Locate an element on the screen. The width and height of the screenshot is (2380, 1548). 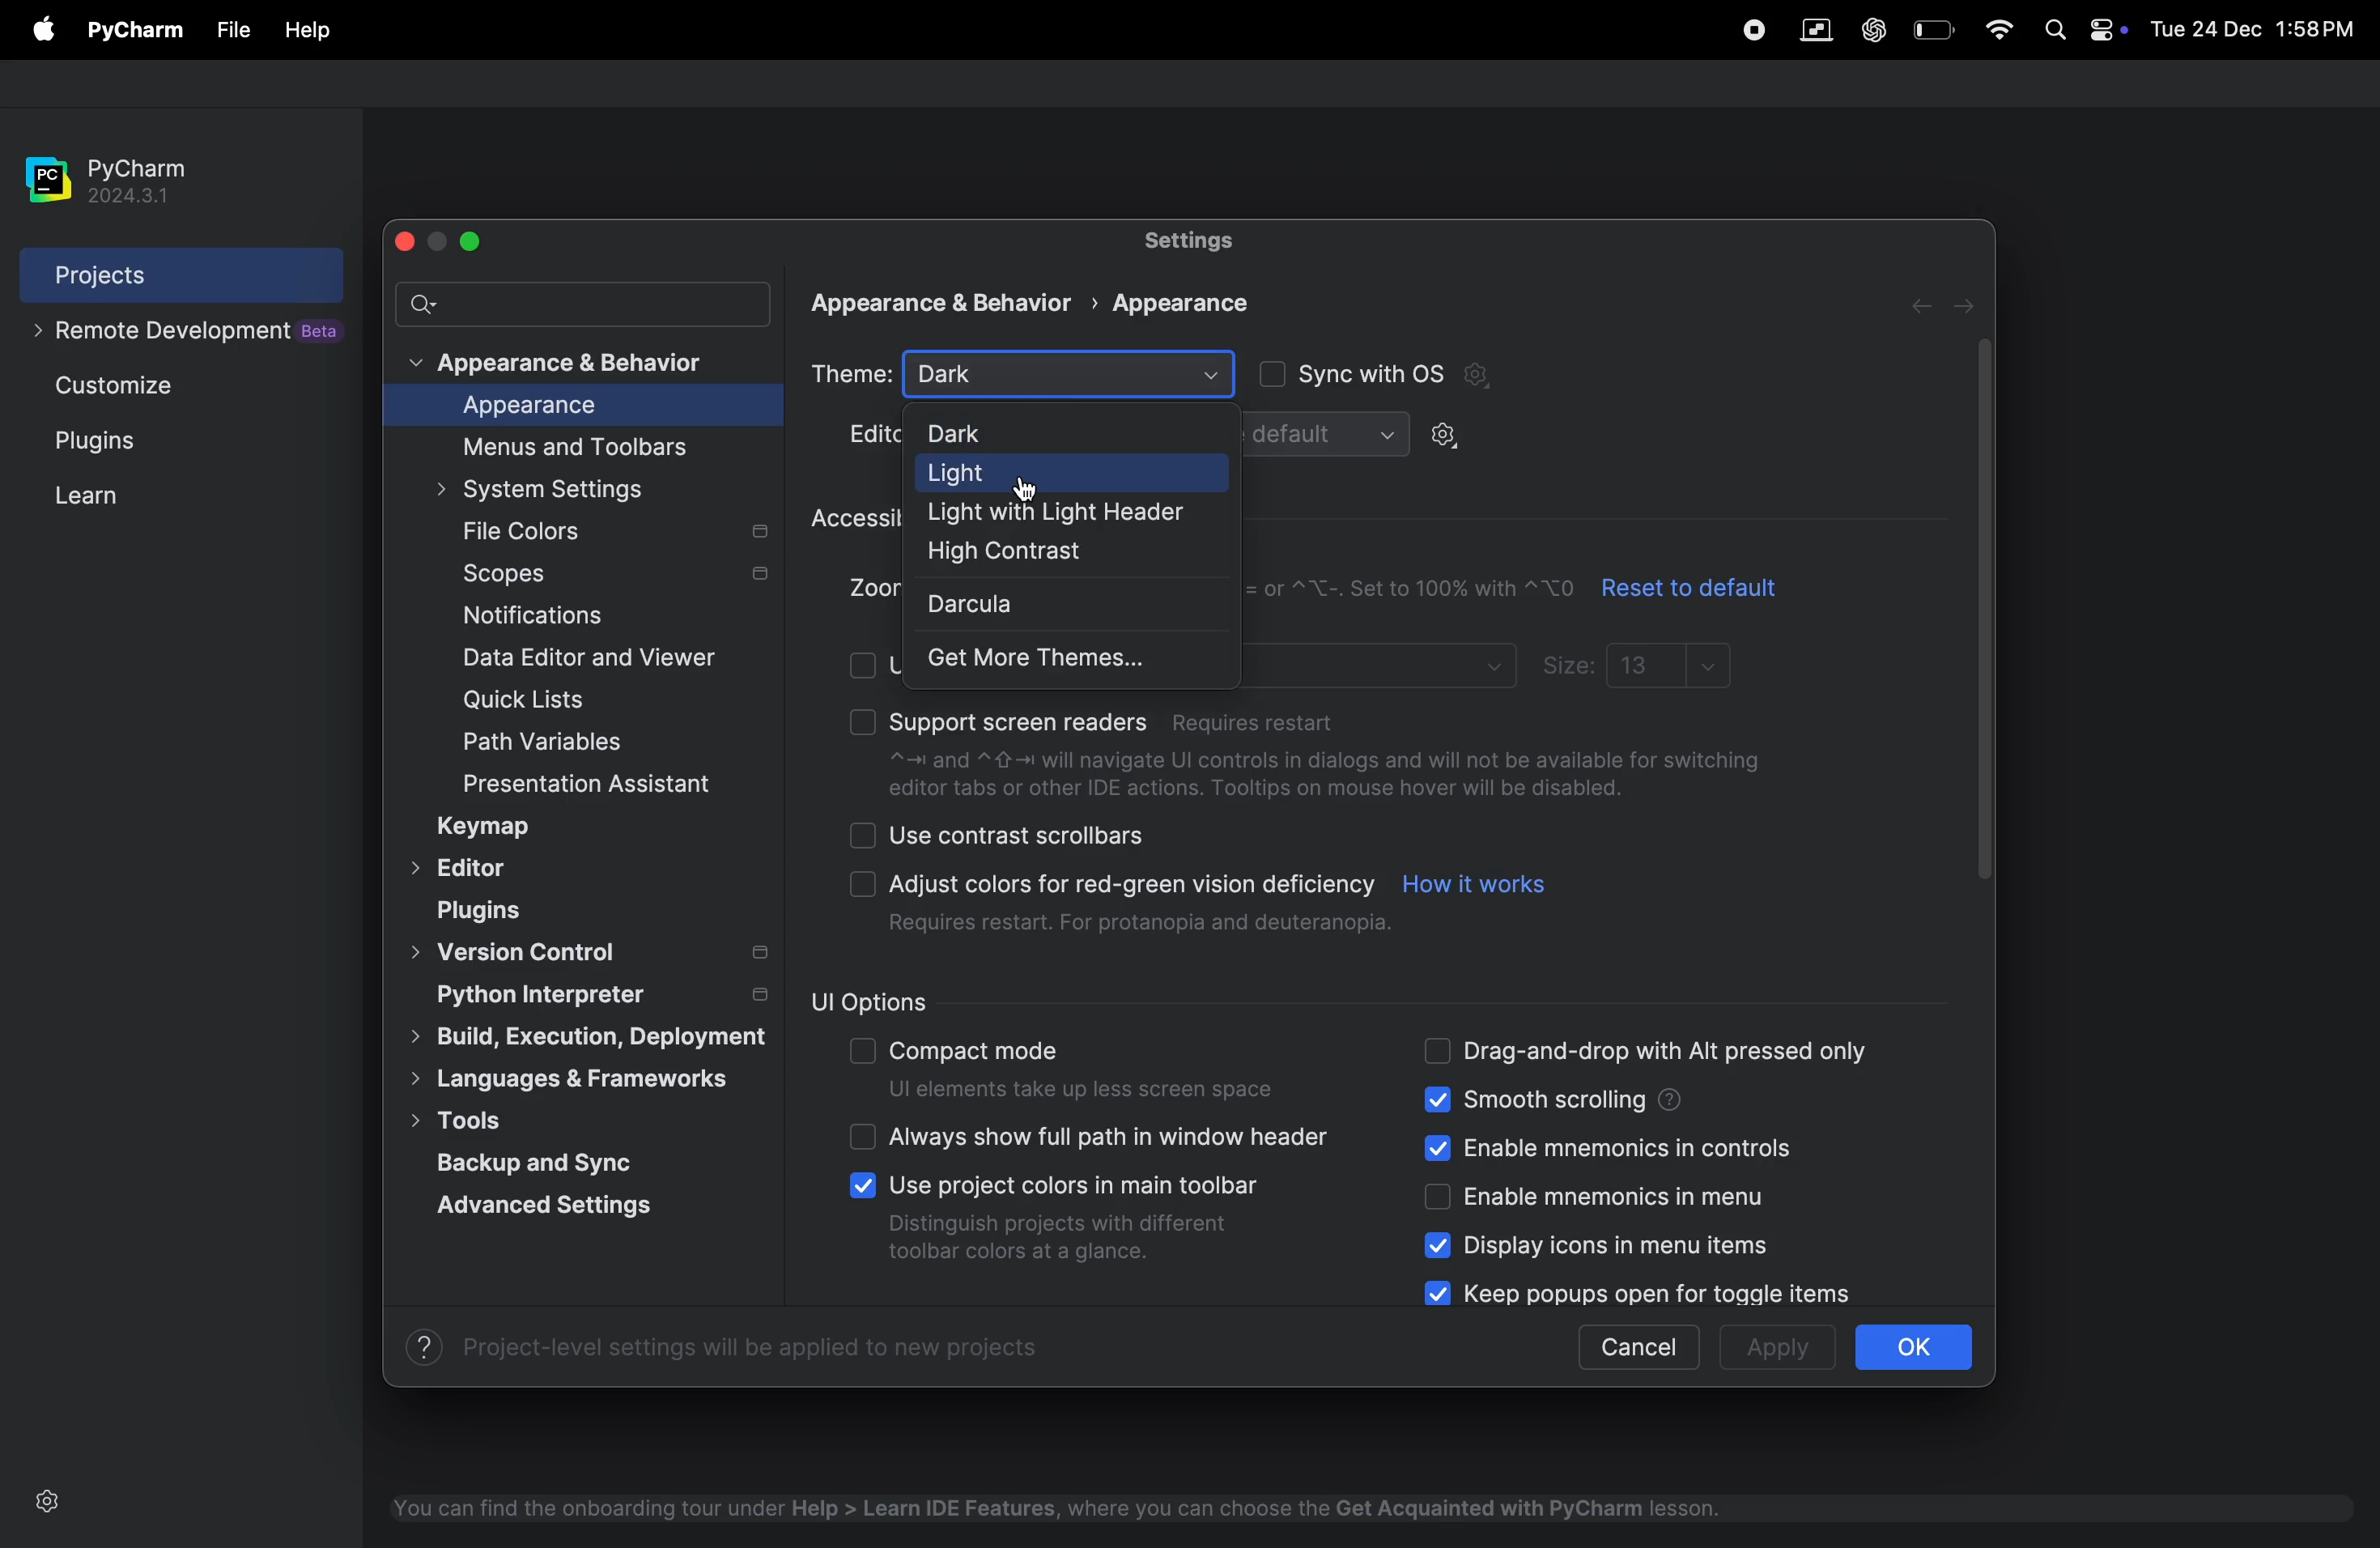
close is located at coordinates (411, 241).